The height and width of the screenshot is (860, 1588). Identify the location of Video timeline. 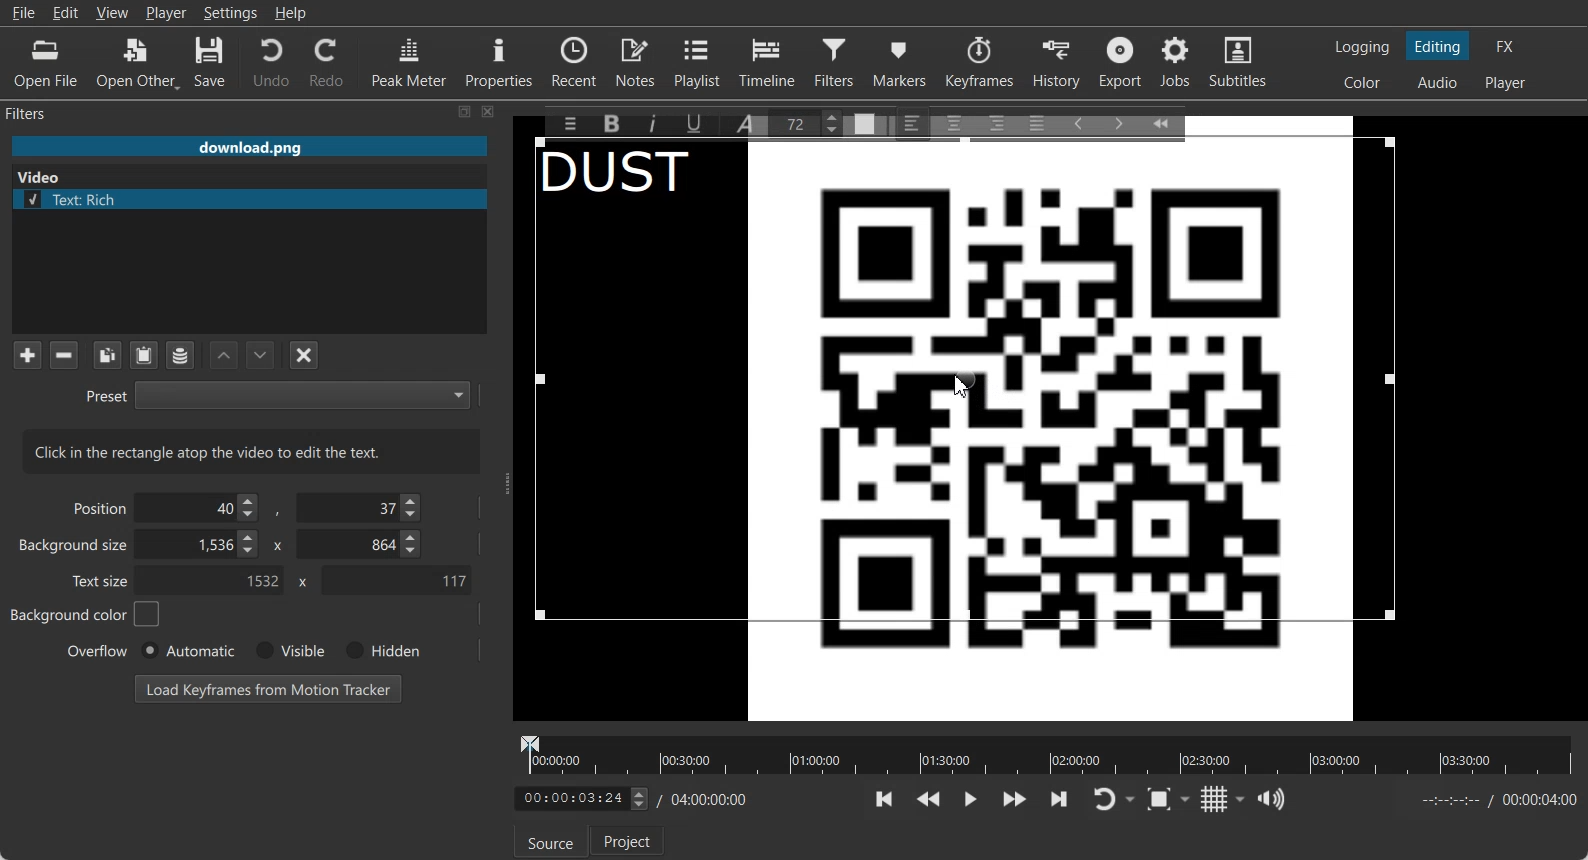
(1046, 753).